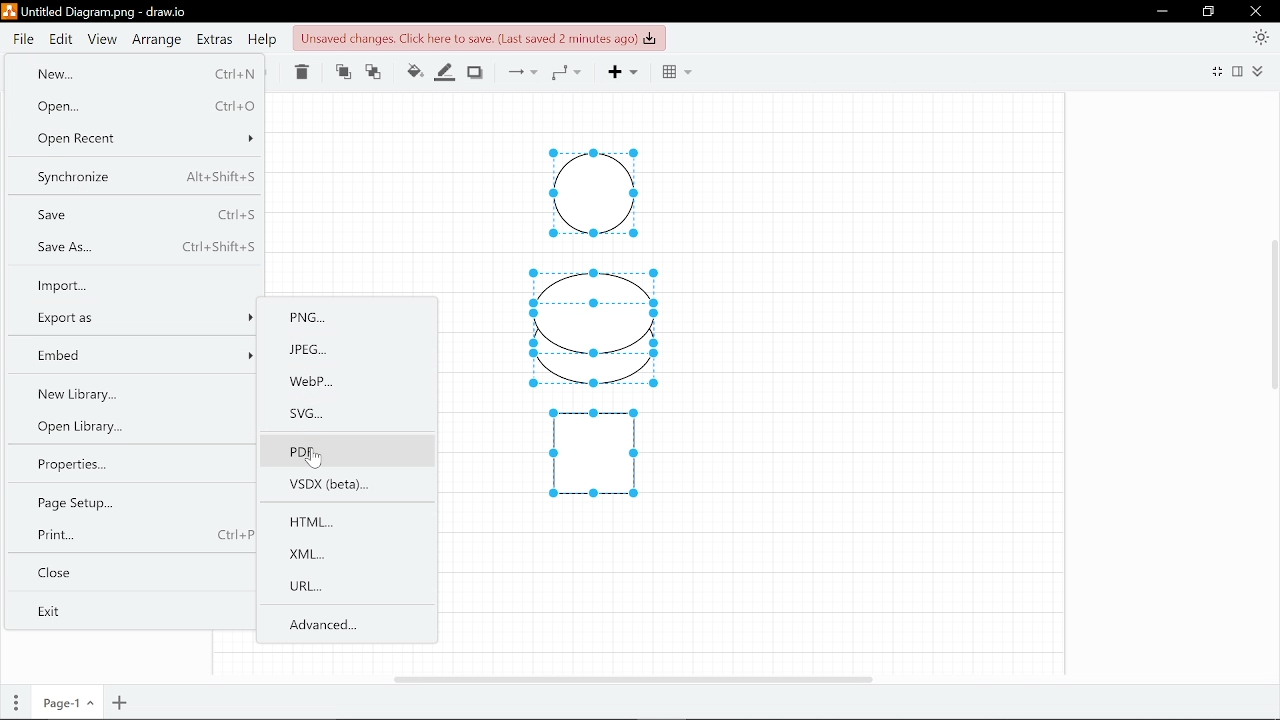 The image size is (1280, 720). What do you see at coordinates (376, 72) in the screenshot?
I see `Move backwards` at bounding box center [376, 72].